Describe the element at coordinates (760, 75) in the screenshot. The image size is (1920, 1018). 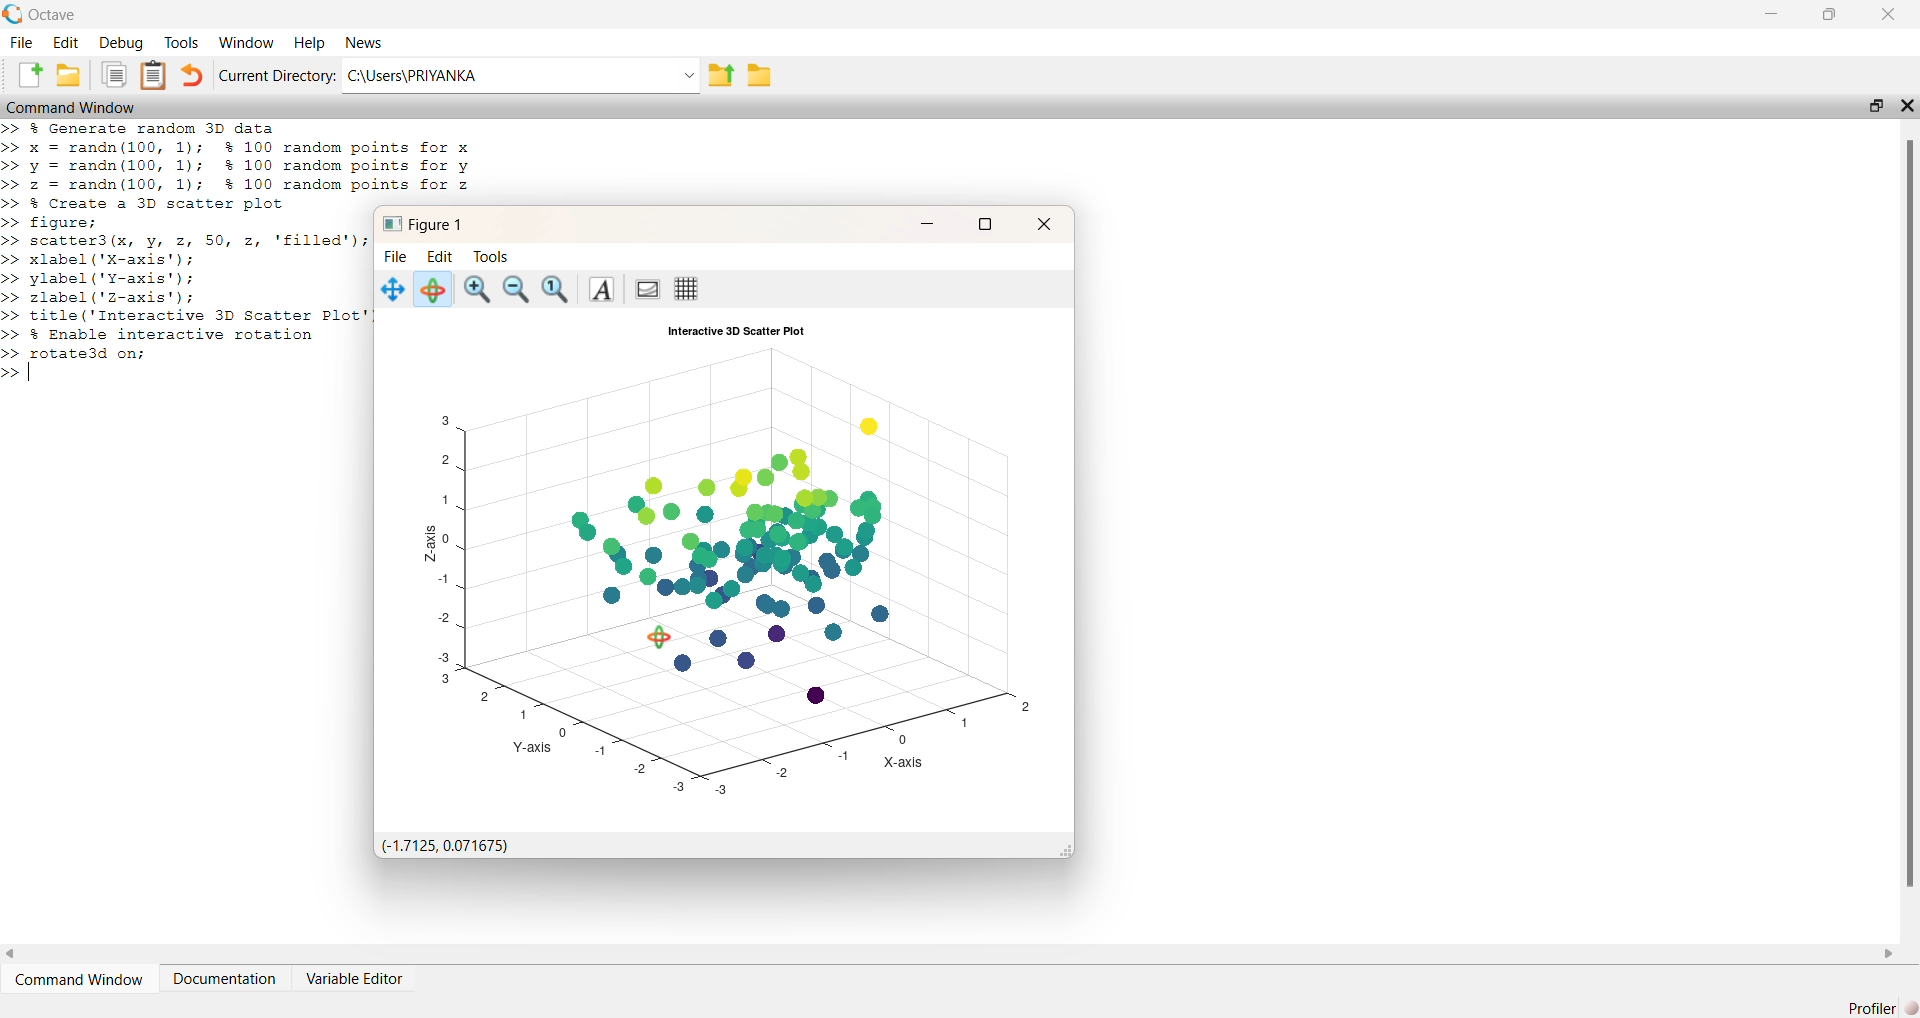
I see `folder` at that location.